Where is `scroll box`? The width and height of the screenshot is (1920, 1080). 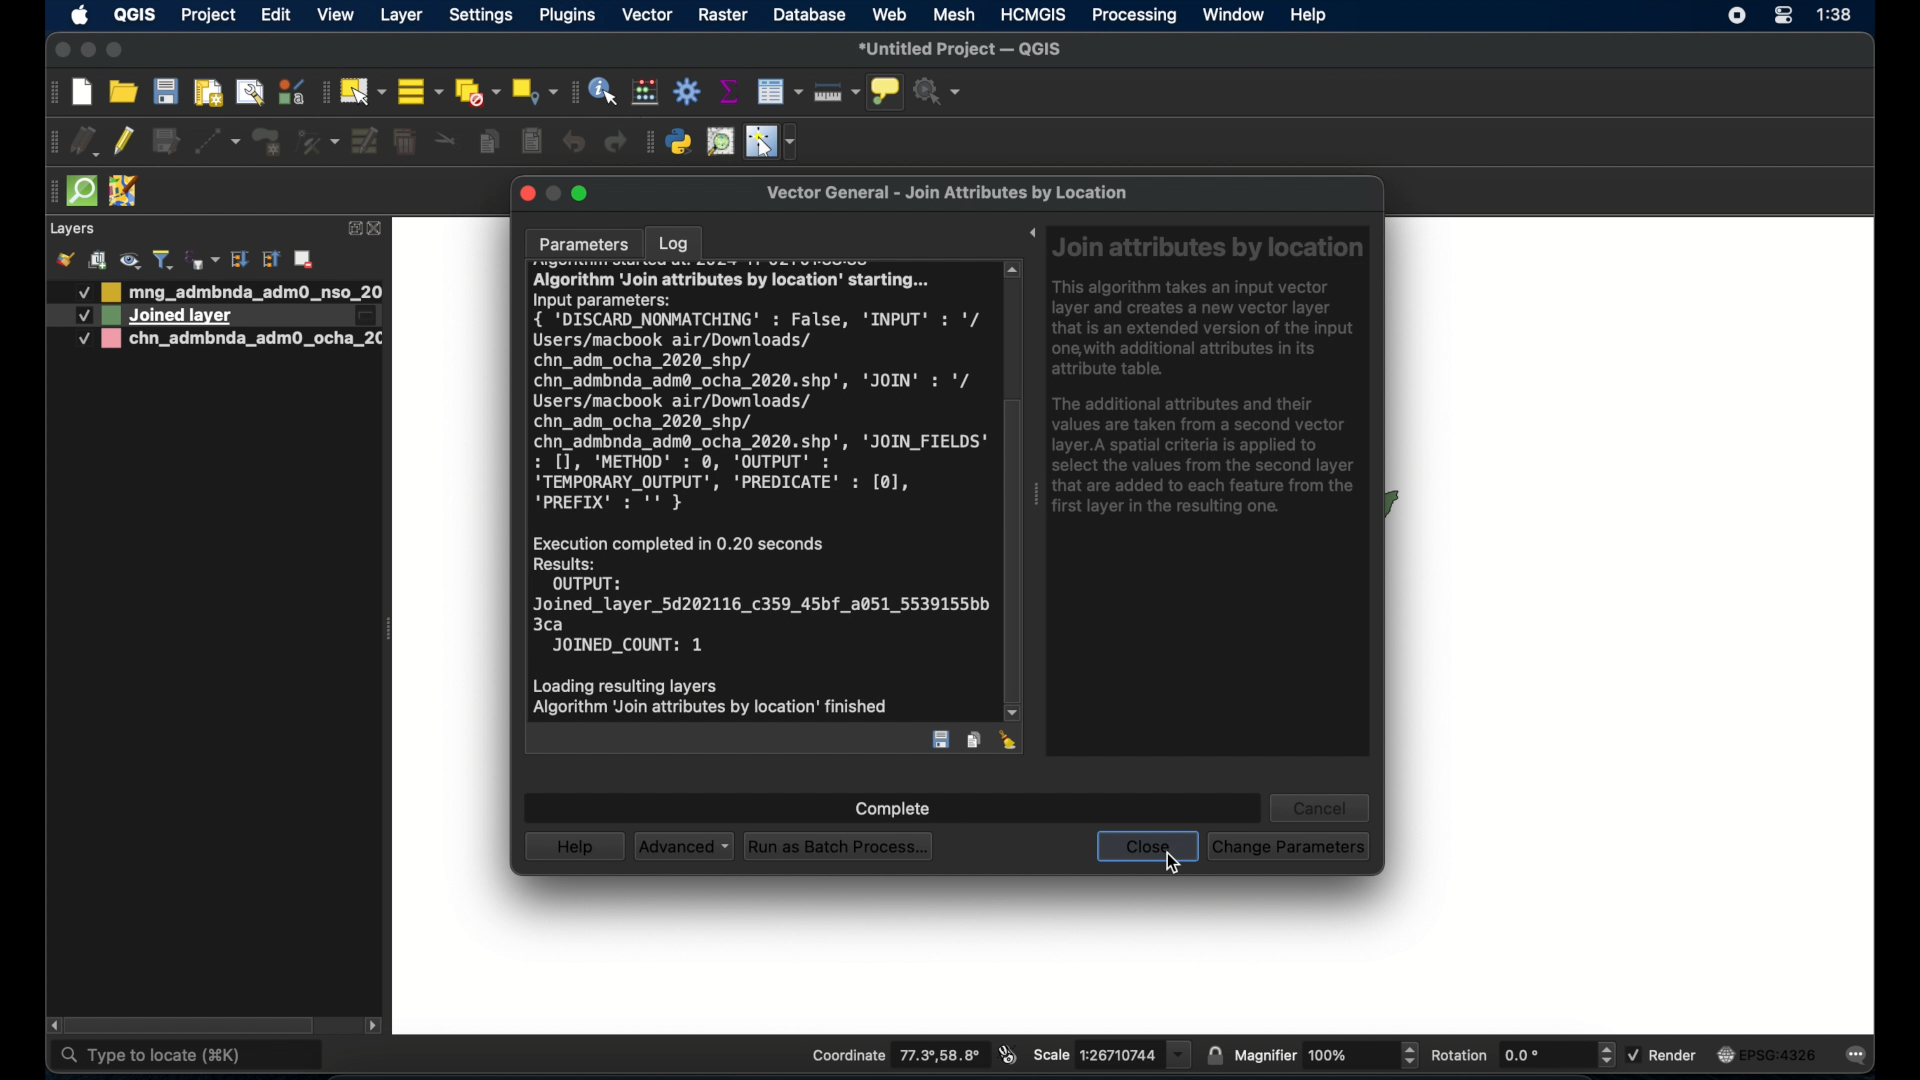
scroll box is located at coordinates (1013, 411).